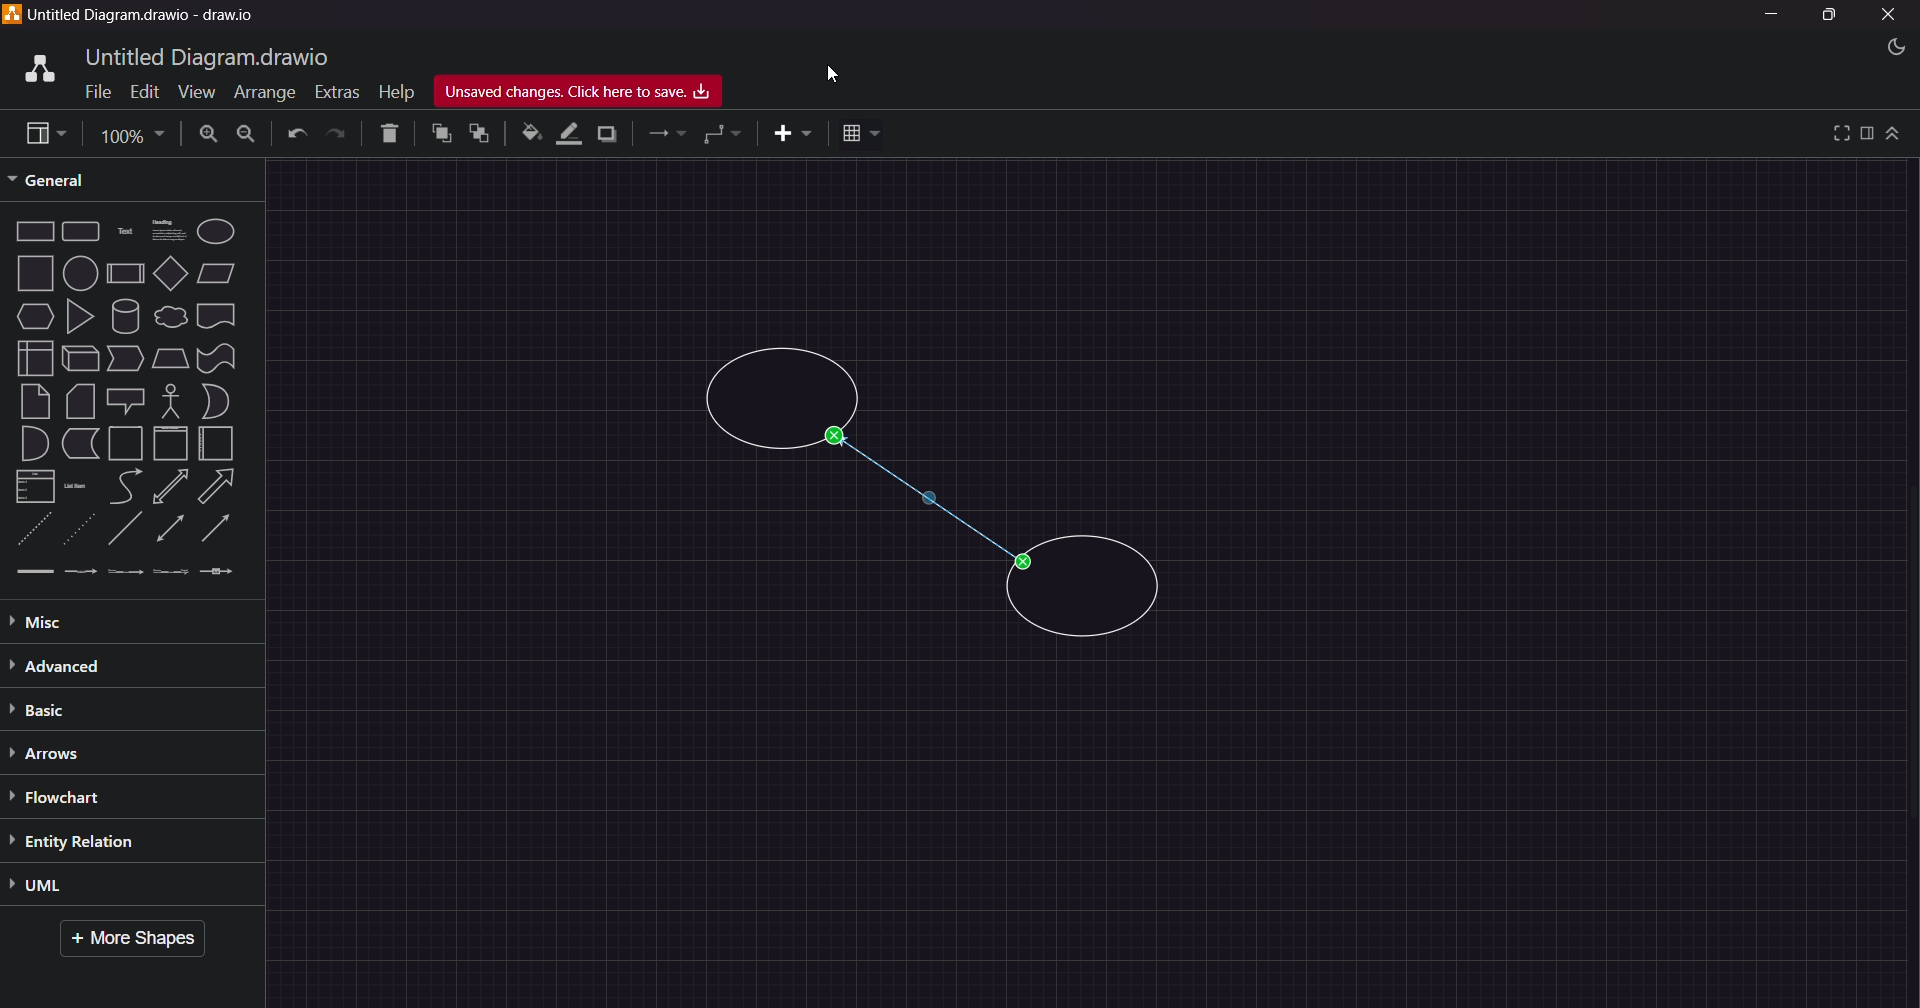 This screenshot has height=1008, width=1920. What do you see at coordinates (724, 136) in the screenshot?
I see `waypoints` at bounding box center [724, 136].